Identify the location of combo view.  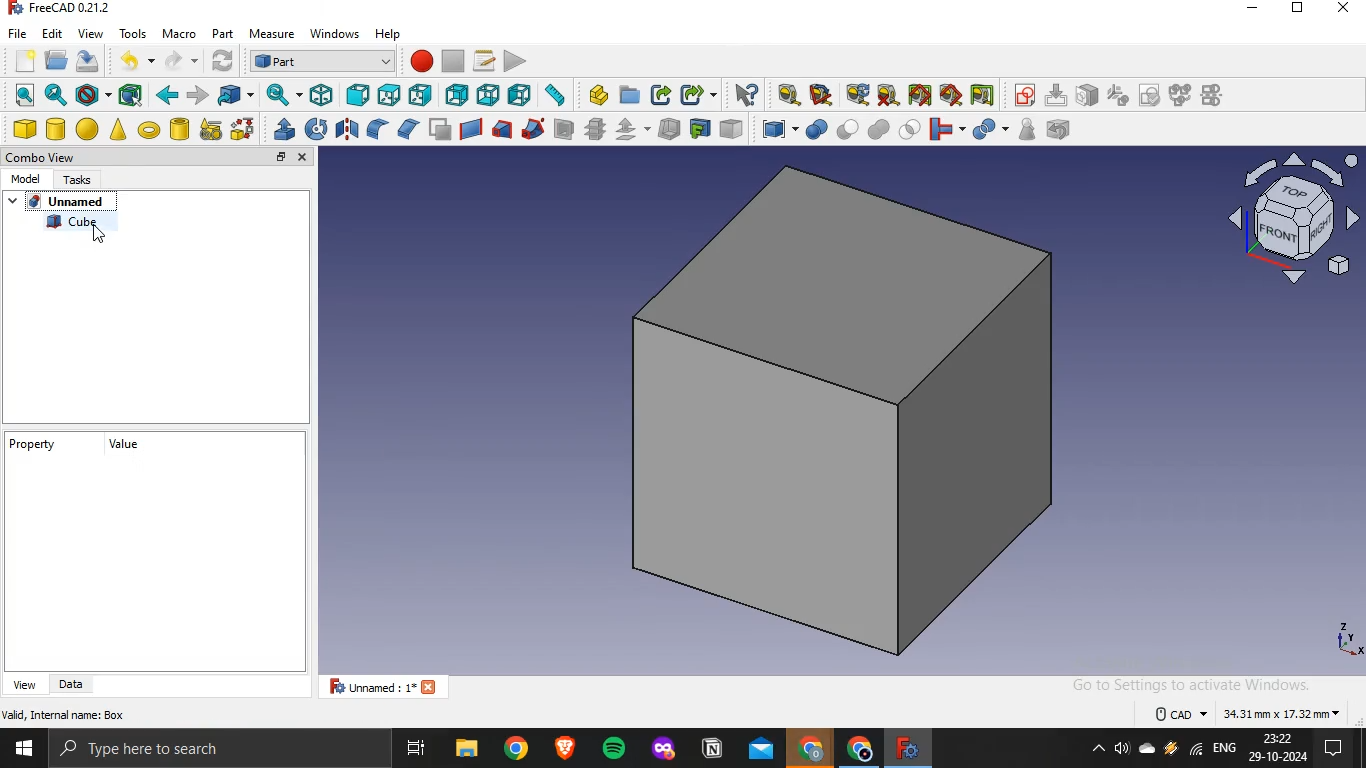
(45, 157).